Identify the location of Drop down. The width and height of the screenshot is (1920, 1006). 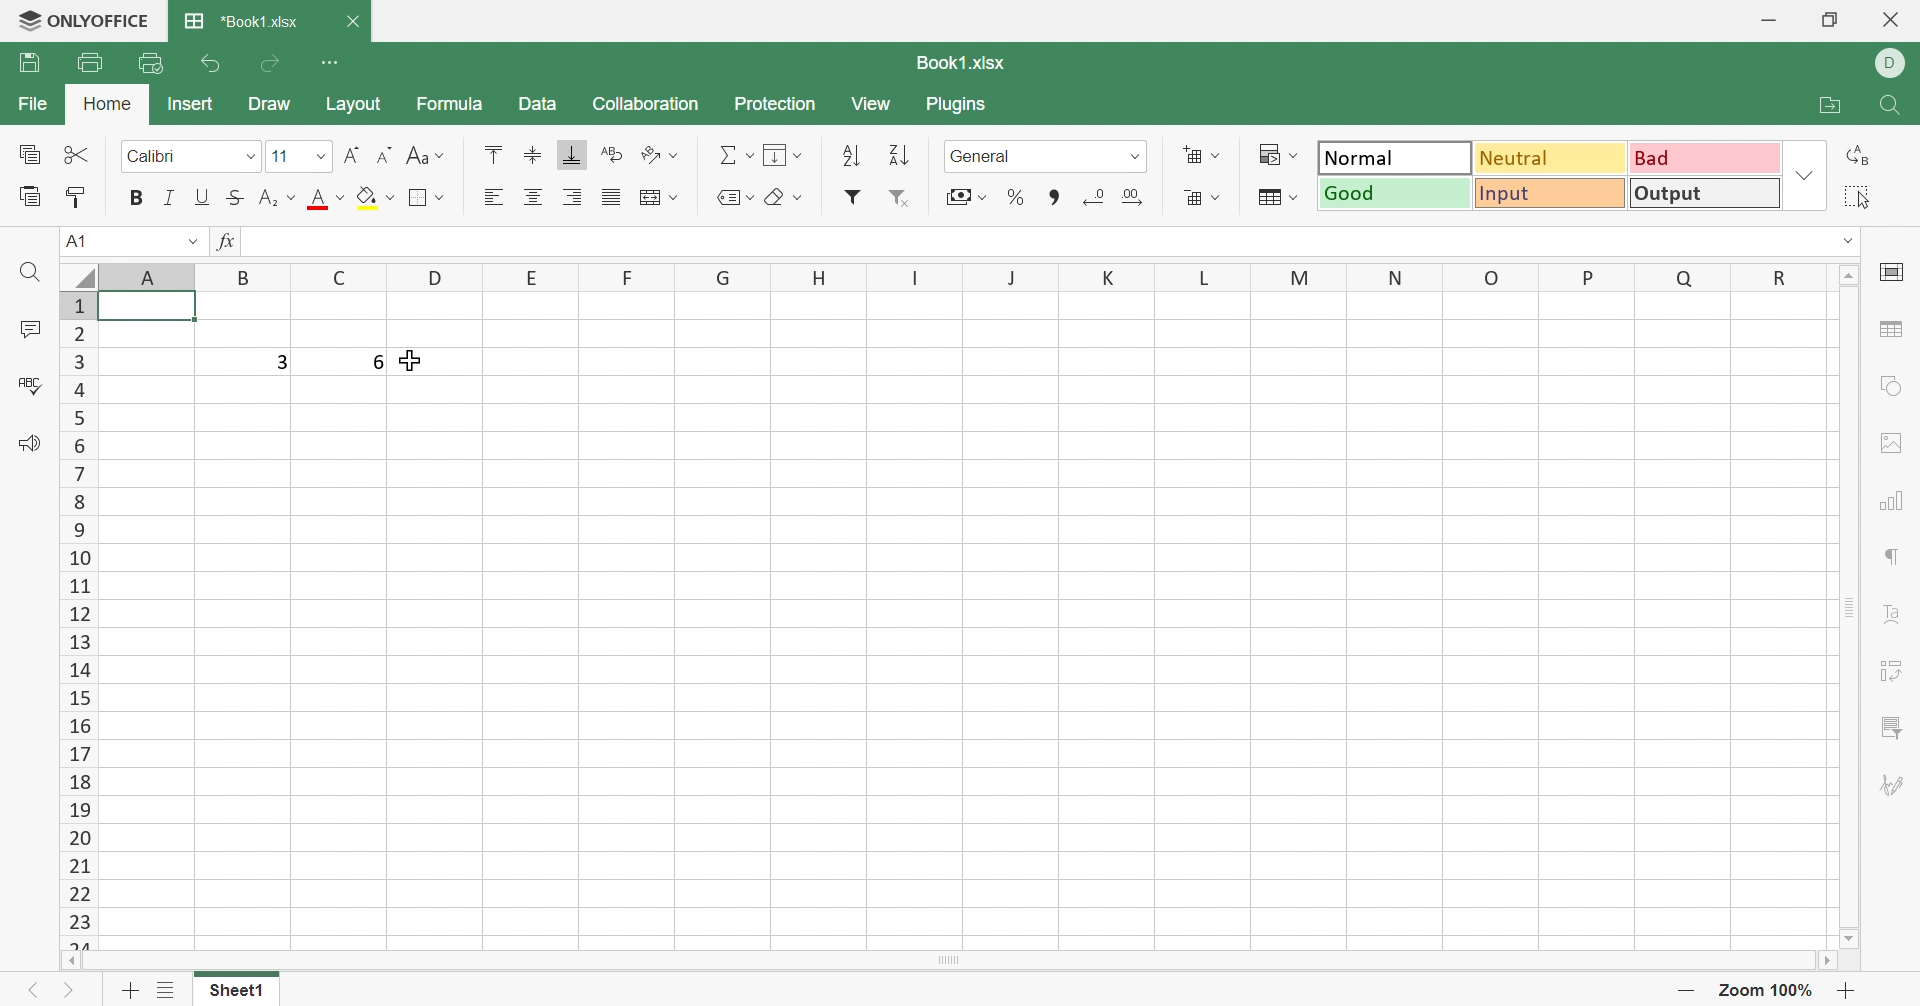
(1806, 177).